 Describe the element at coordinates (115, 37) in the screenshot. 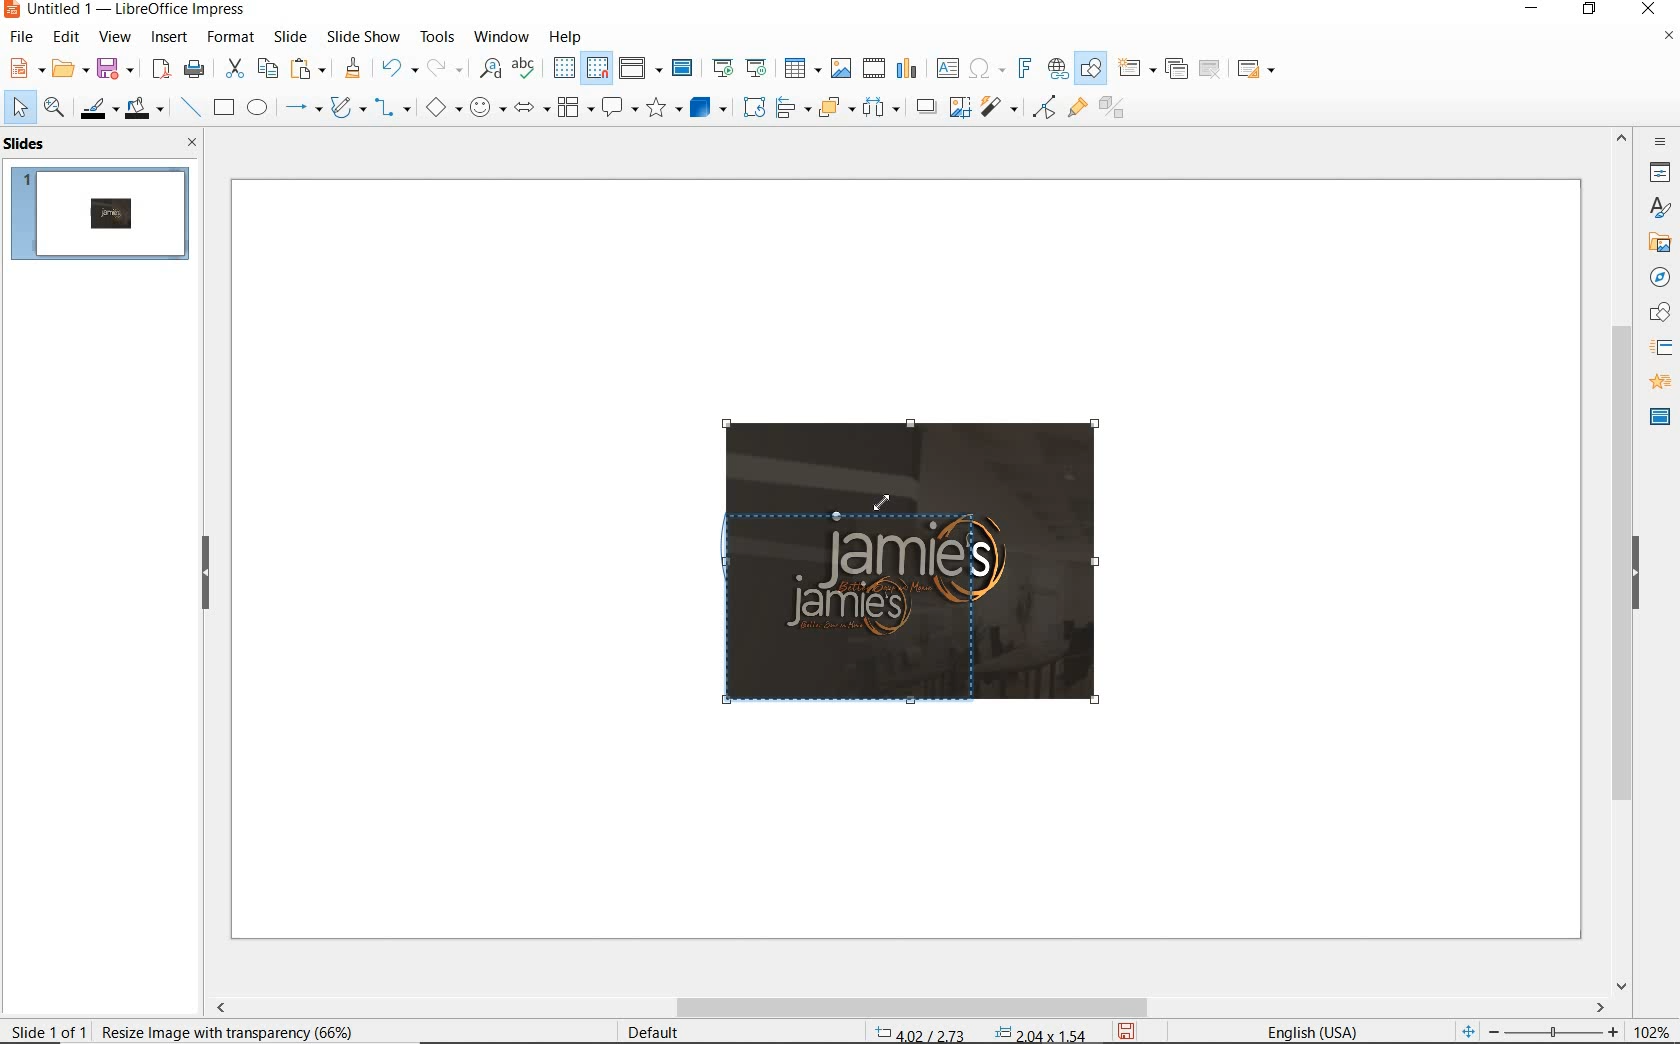

I see `view` at that location.